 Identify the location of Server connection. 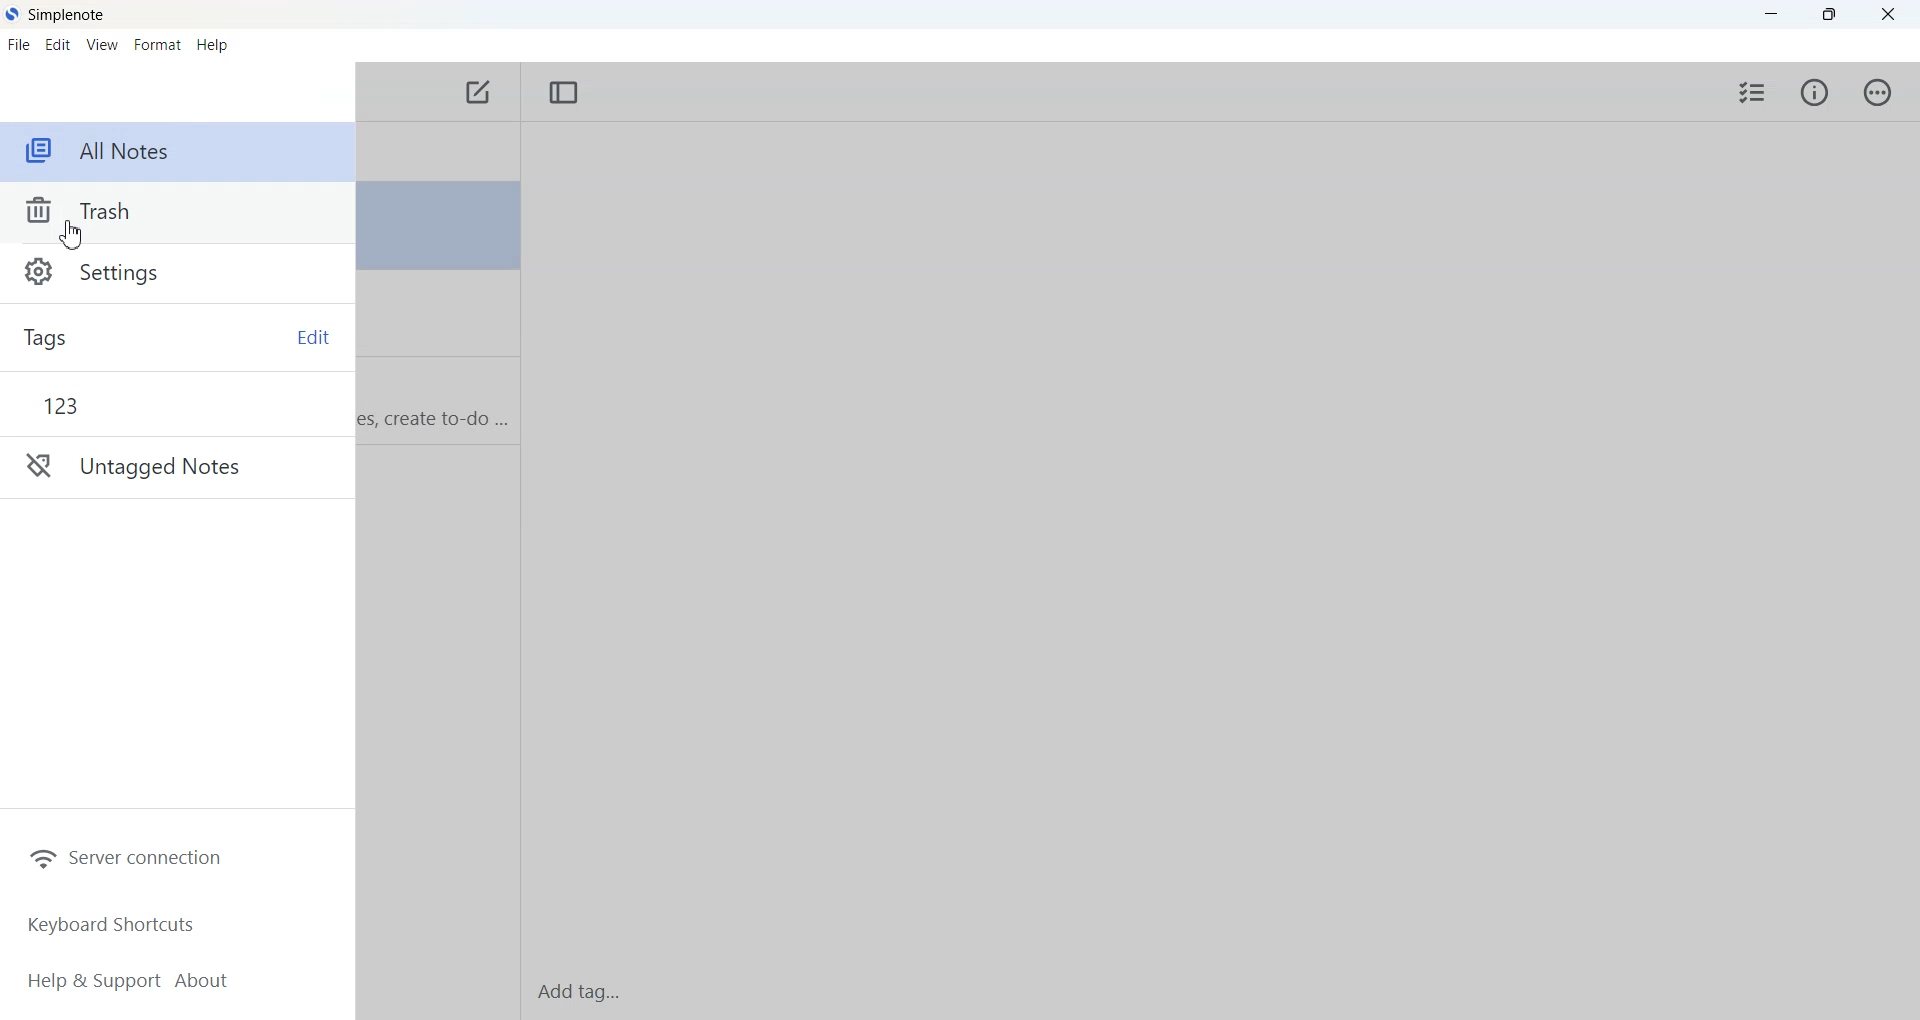
(126, 856).